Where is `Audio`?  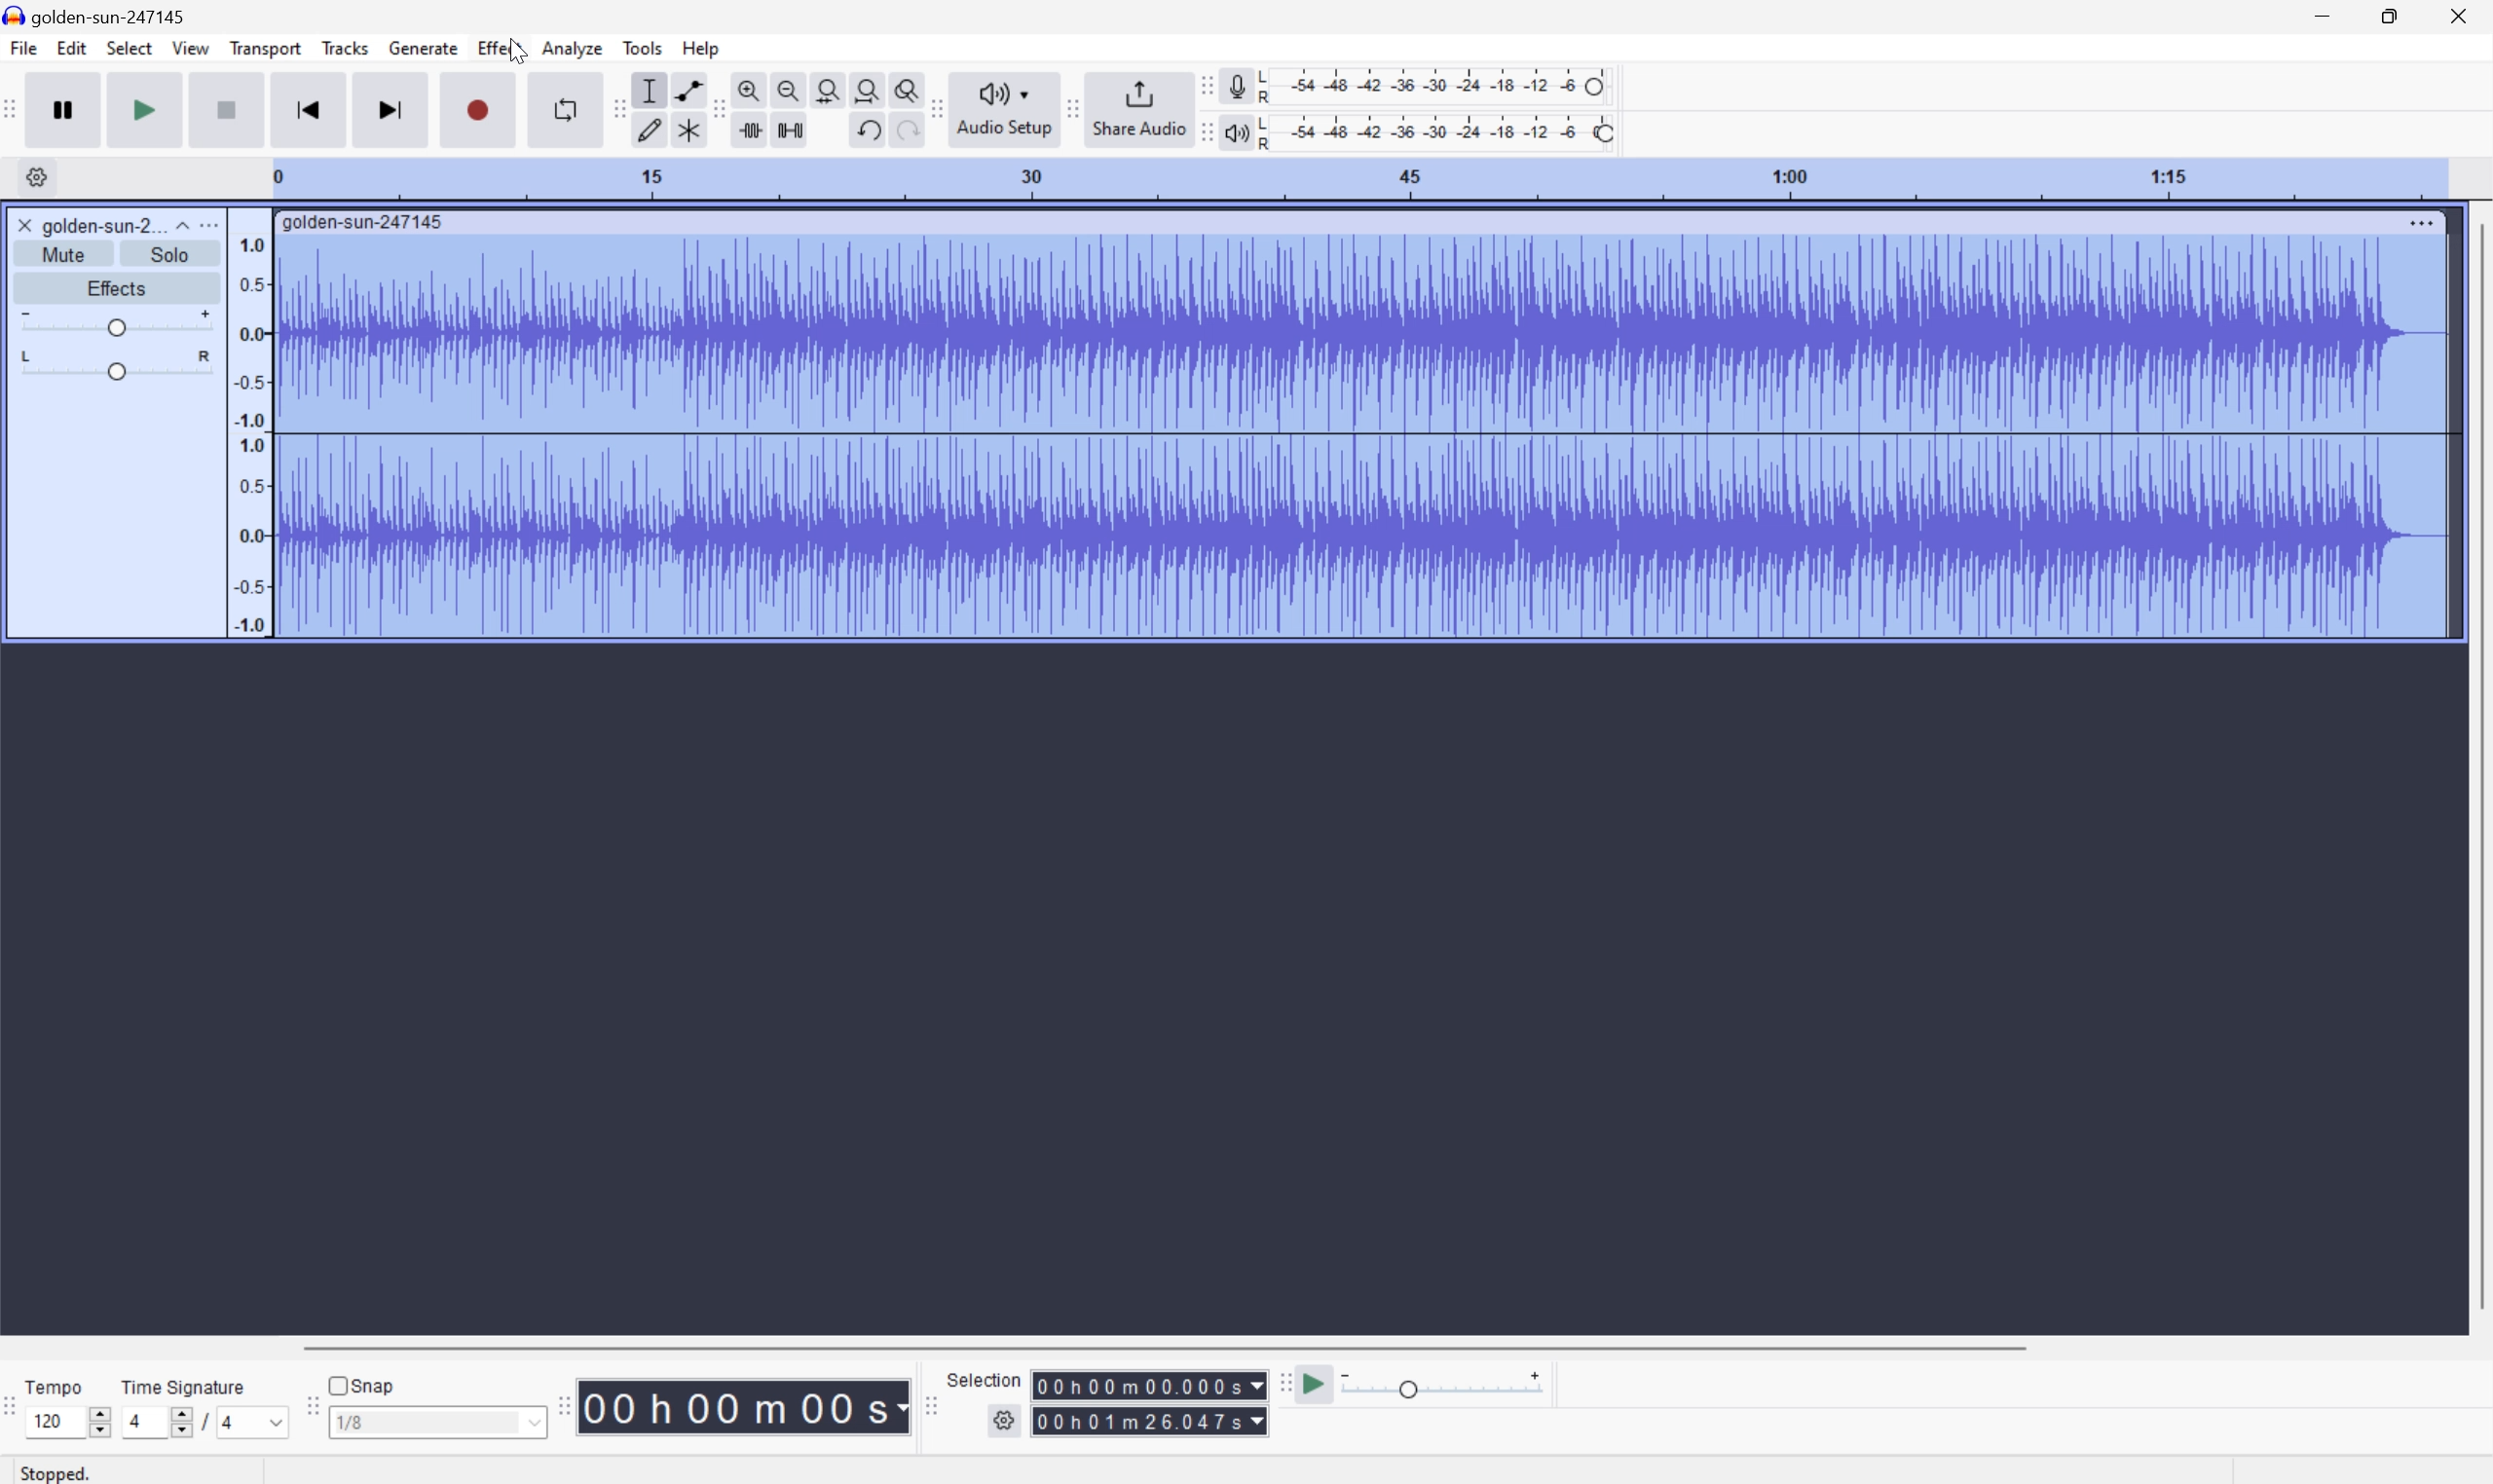 Audio is located at coordinates (1360, 435).